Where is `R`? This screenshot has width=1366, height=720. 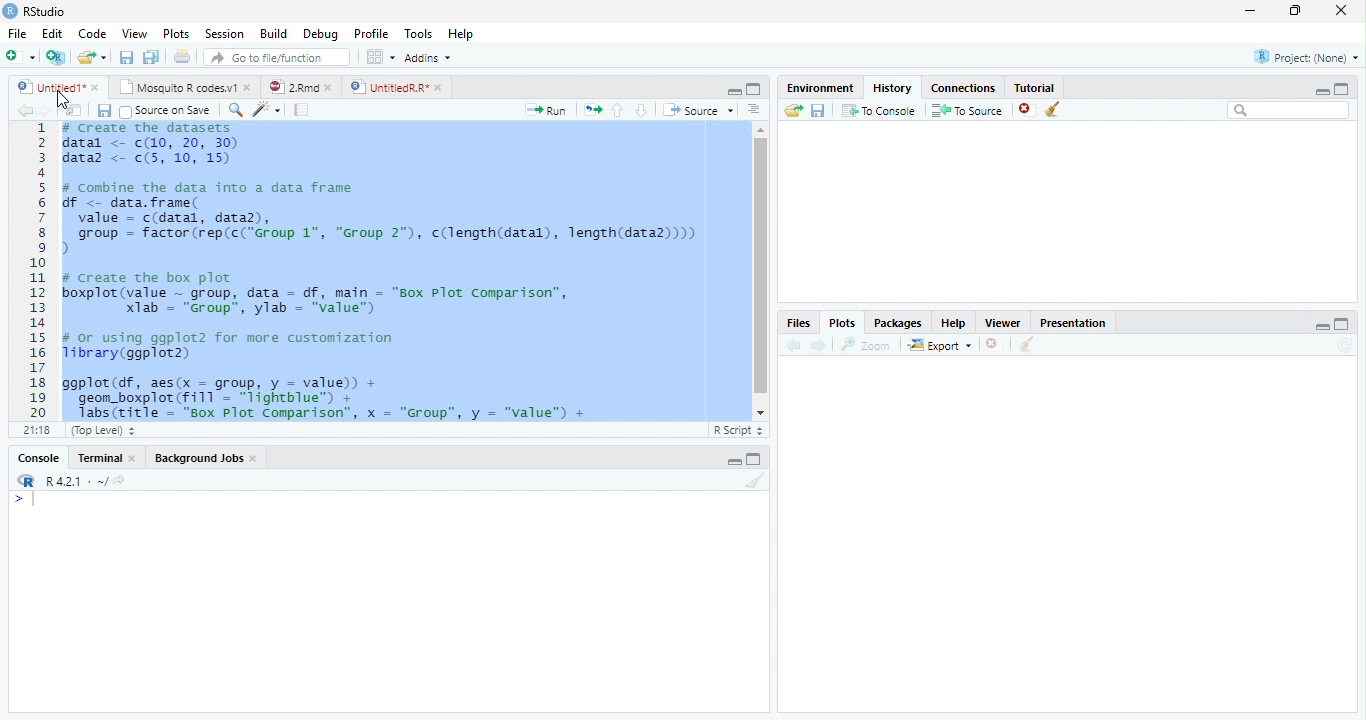
R is located at coordinates (26, 481).